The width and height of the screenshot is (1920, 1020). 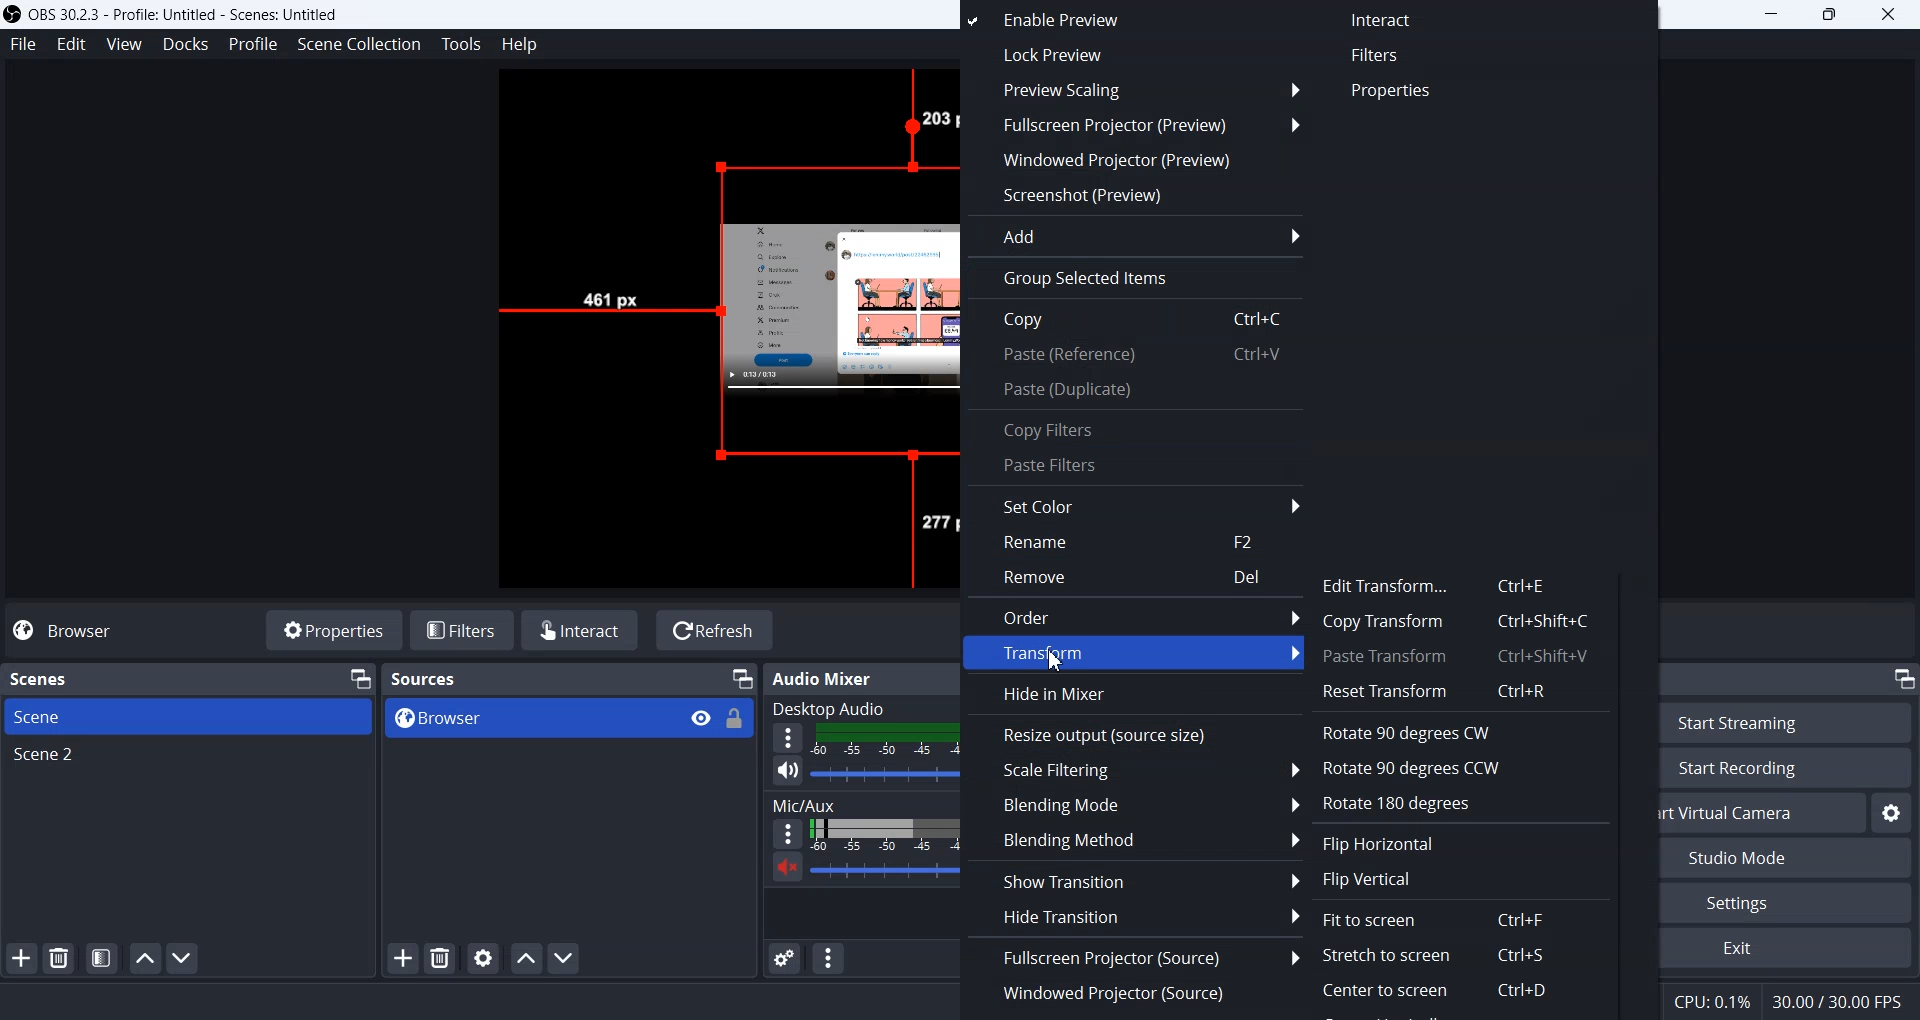 What do you see at coordinates (1135, 770) in the screenshot?
I see `Scale Filtering` at bounding box center [1135, 770].